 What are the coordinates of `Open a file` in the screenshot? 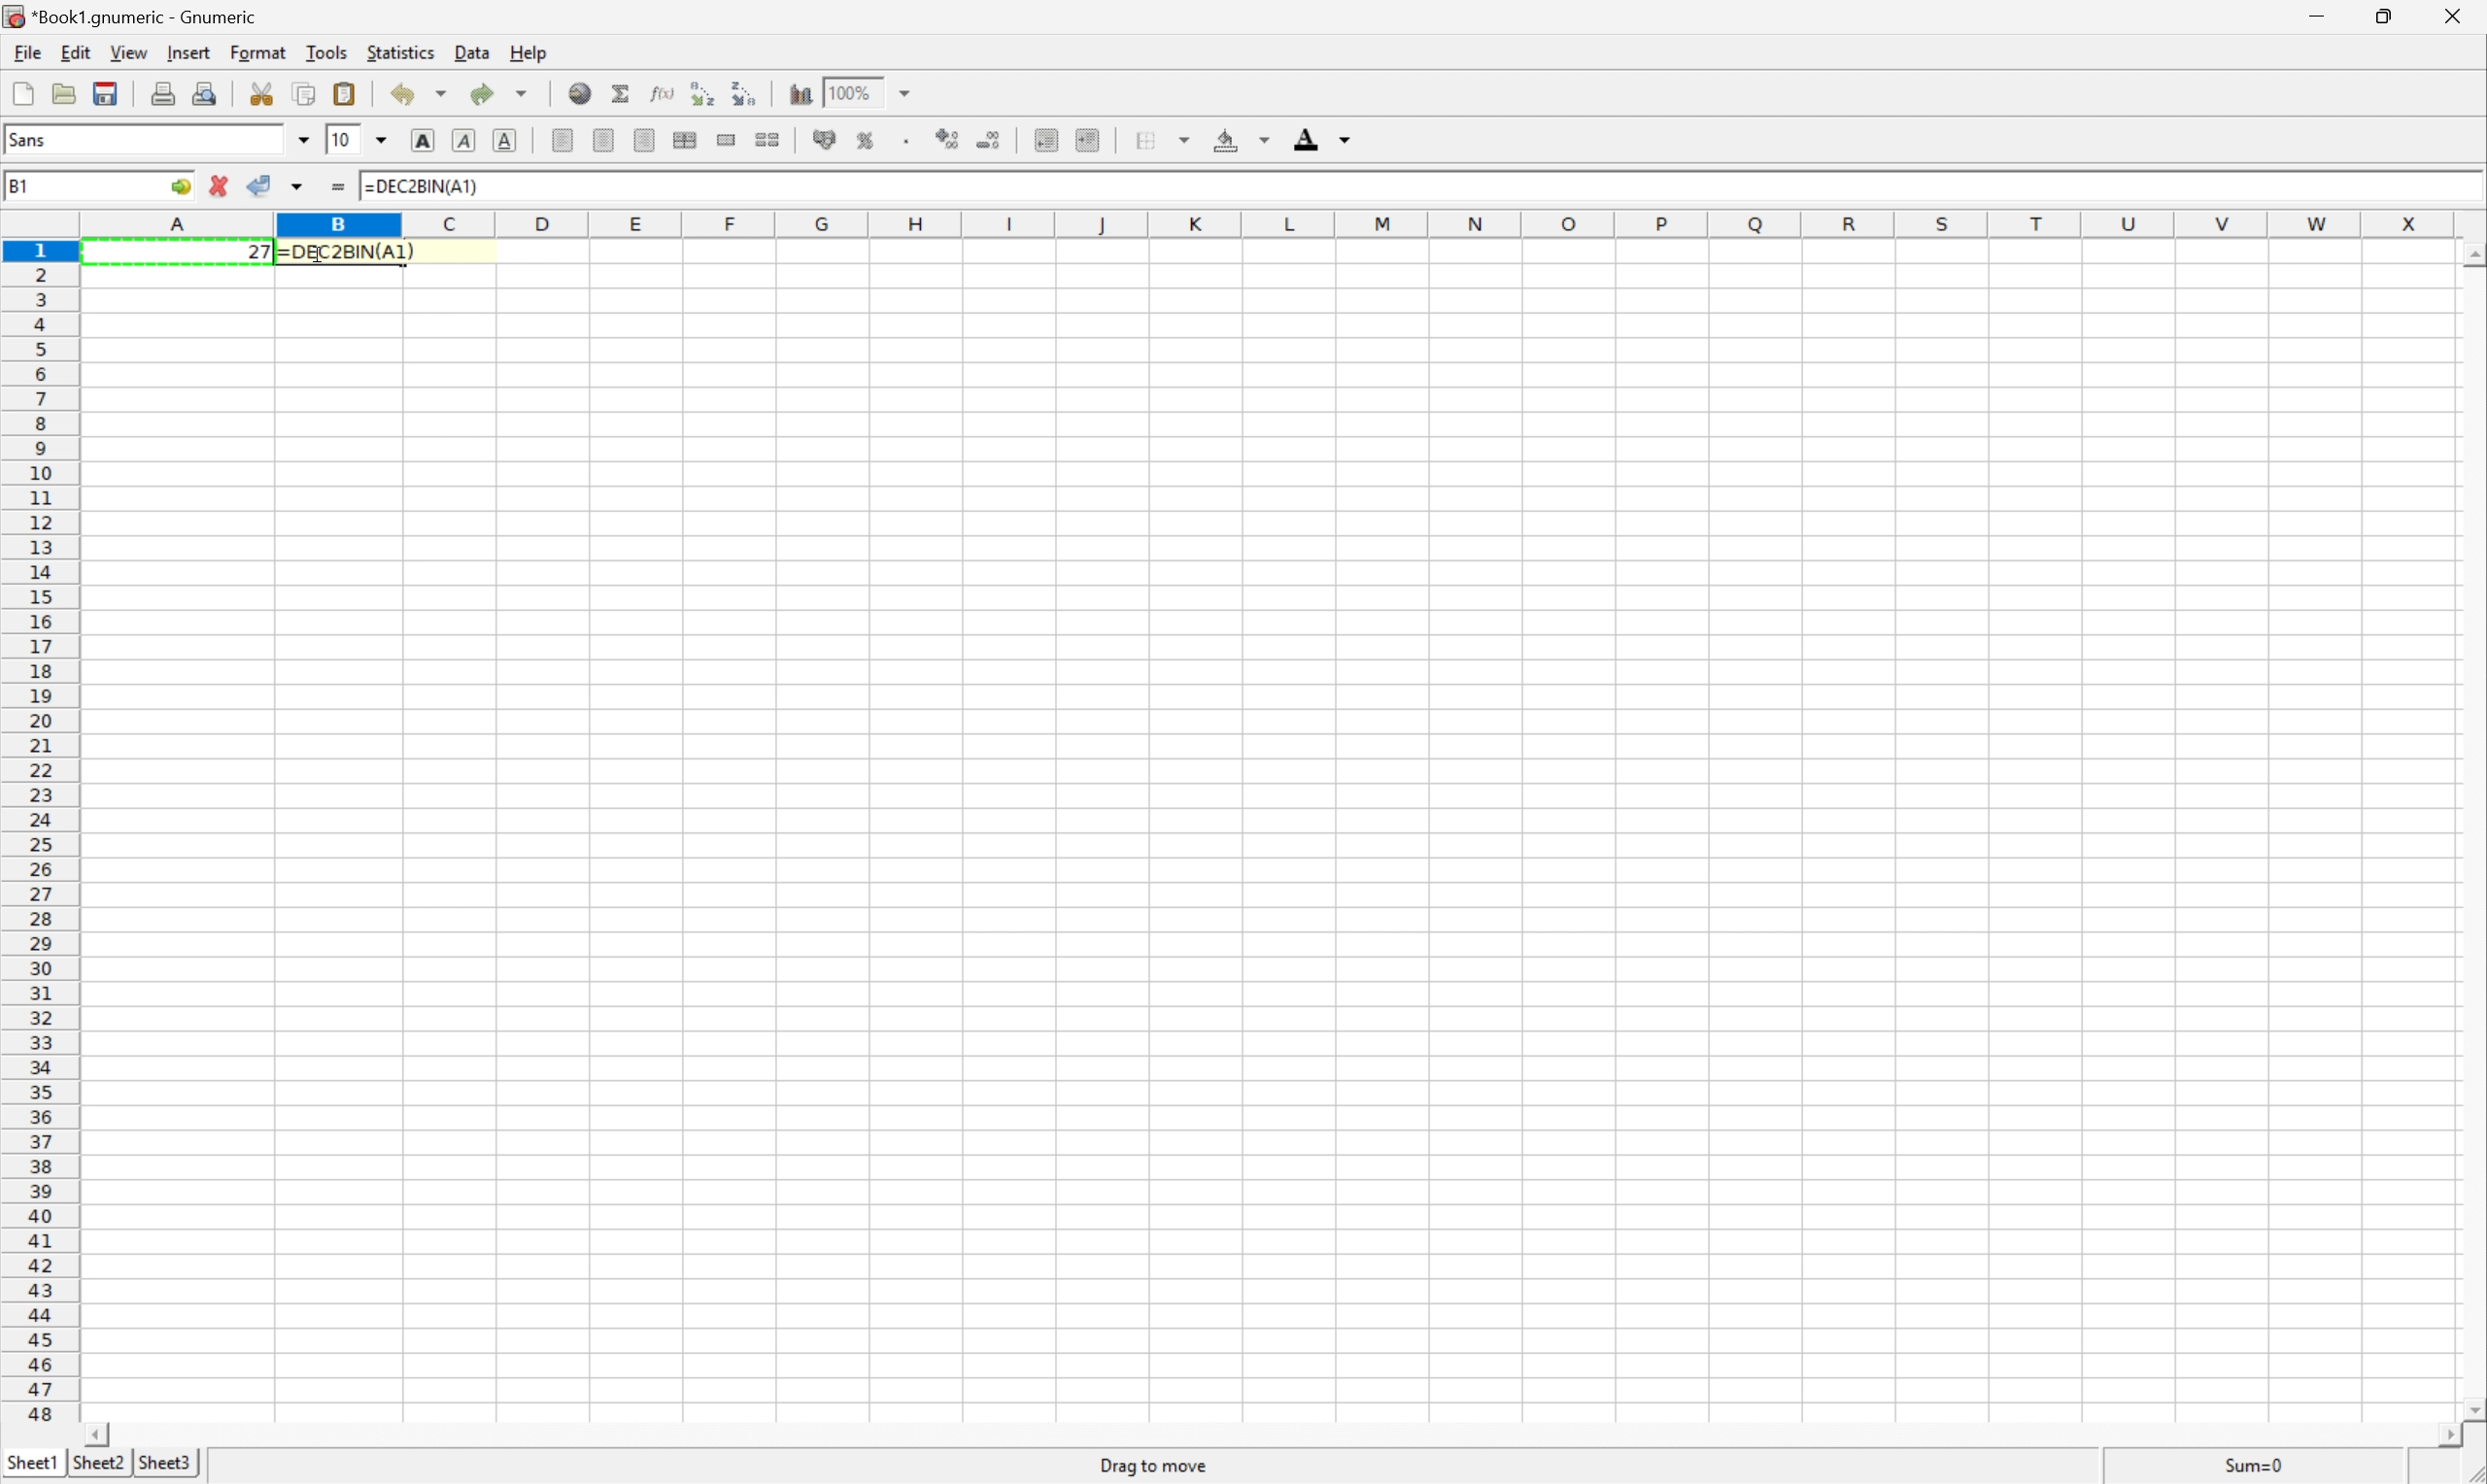 It's located at (65, 93).